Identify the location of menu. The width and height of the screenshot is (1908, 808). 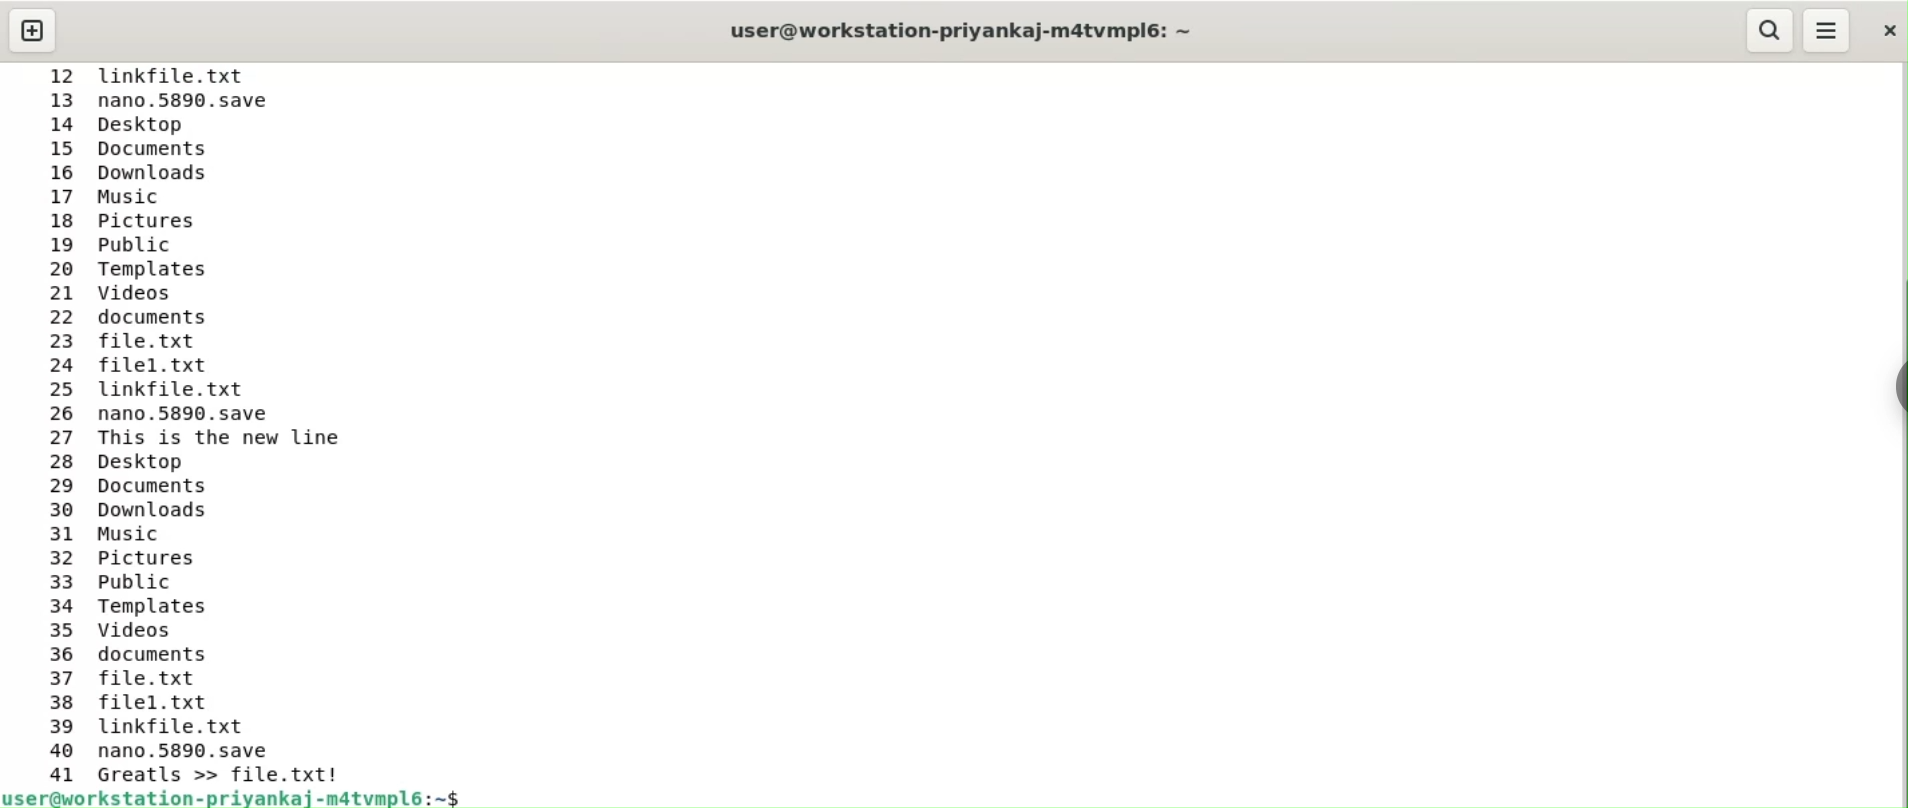
(1826, 31).